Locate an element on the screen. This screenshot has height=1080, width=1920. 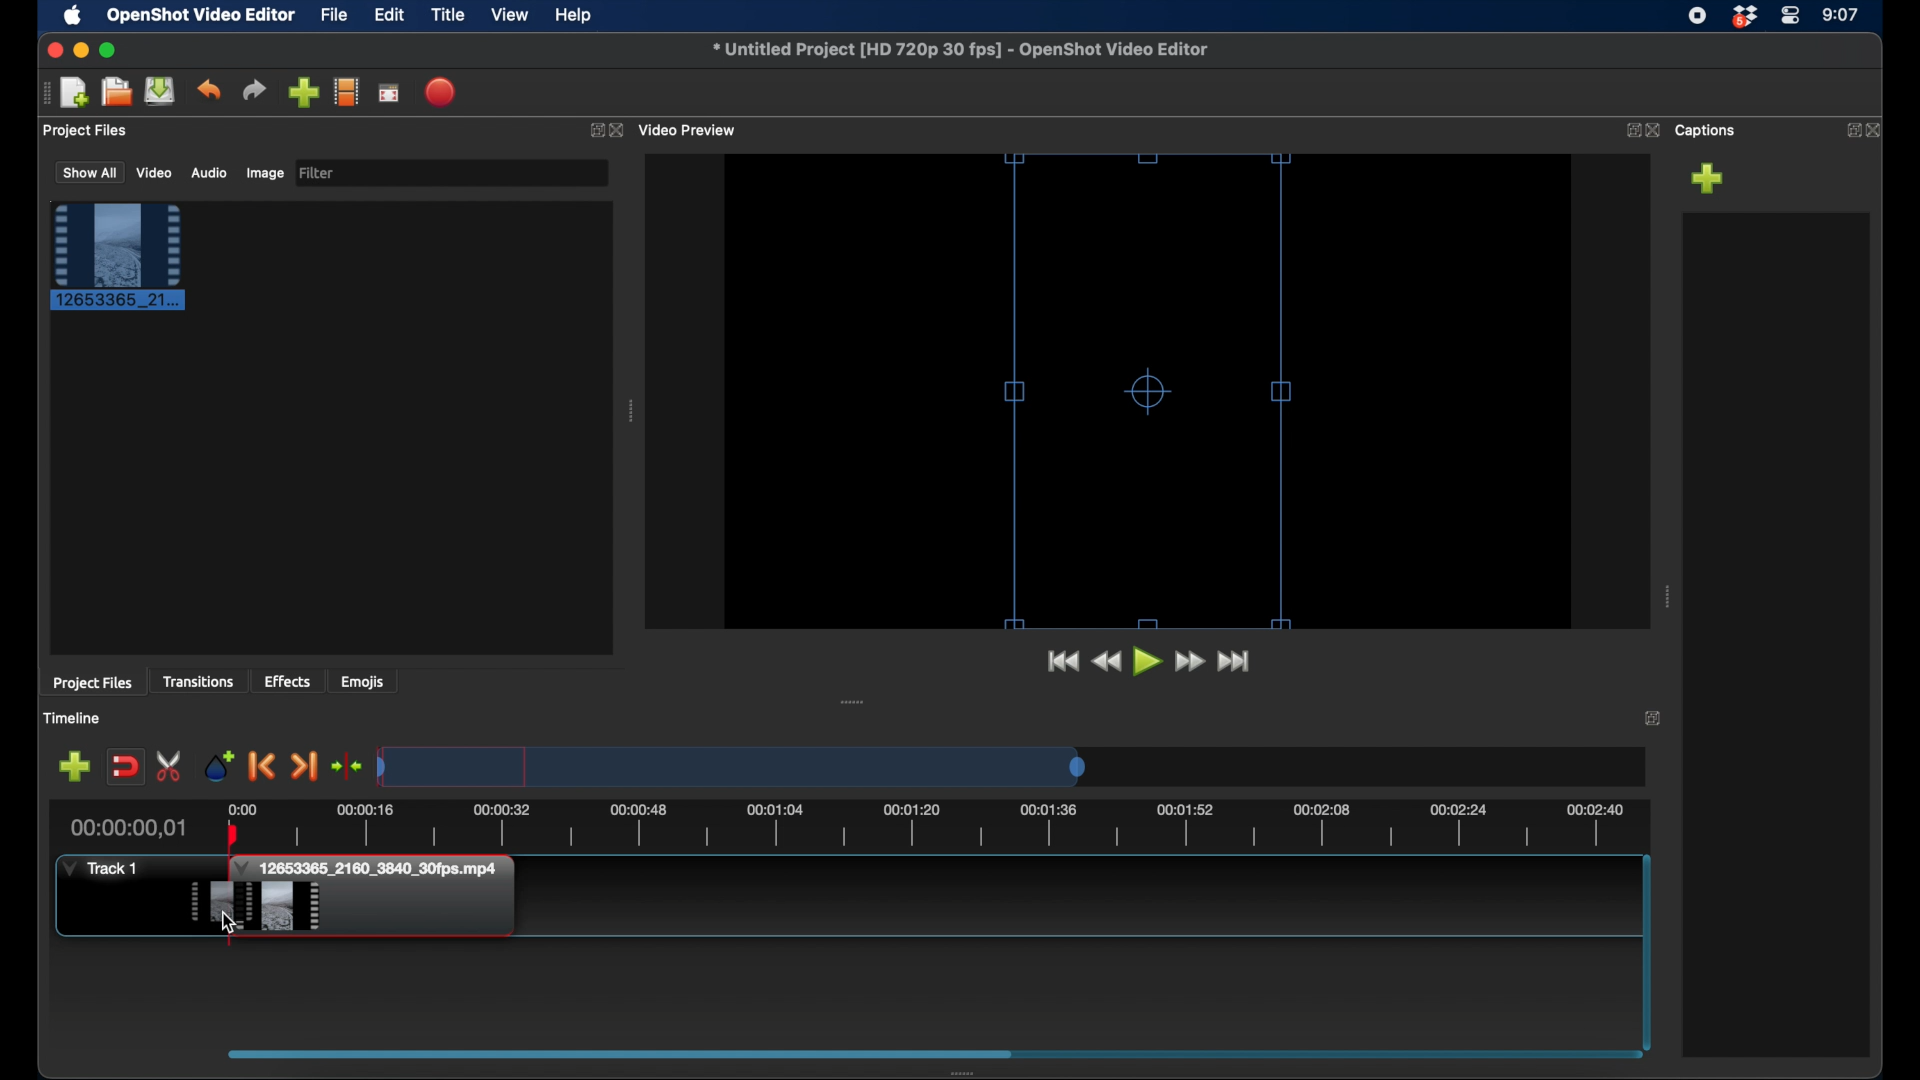
minimize is located at coordinates (83, 50).